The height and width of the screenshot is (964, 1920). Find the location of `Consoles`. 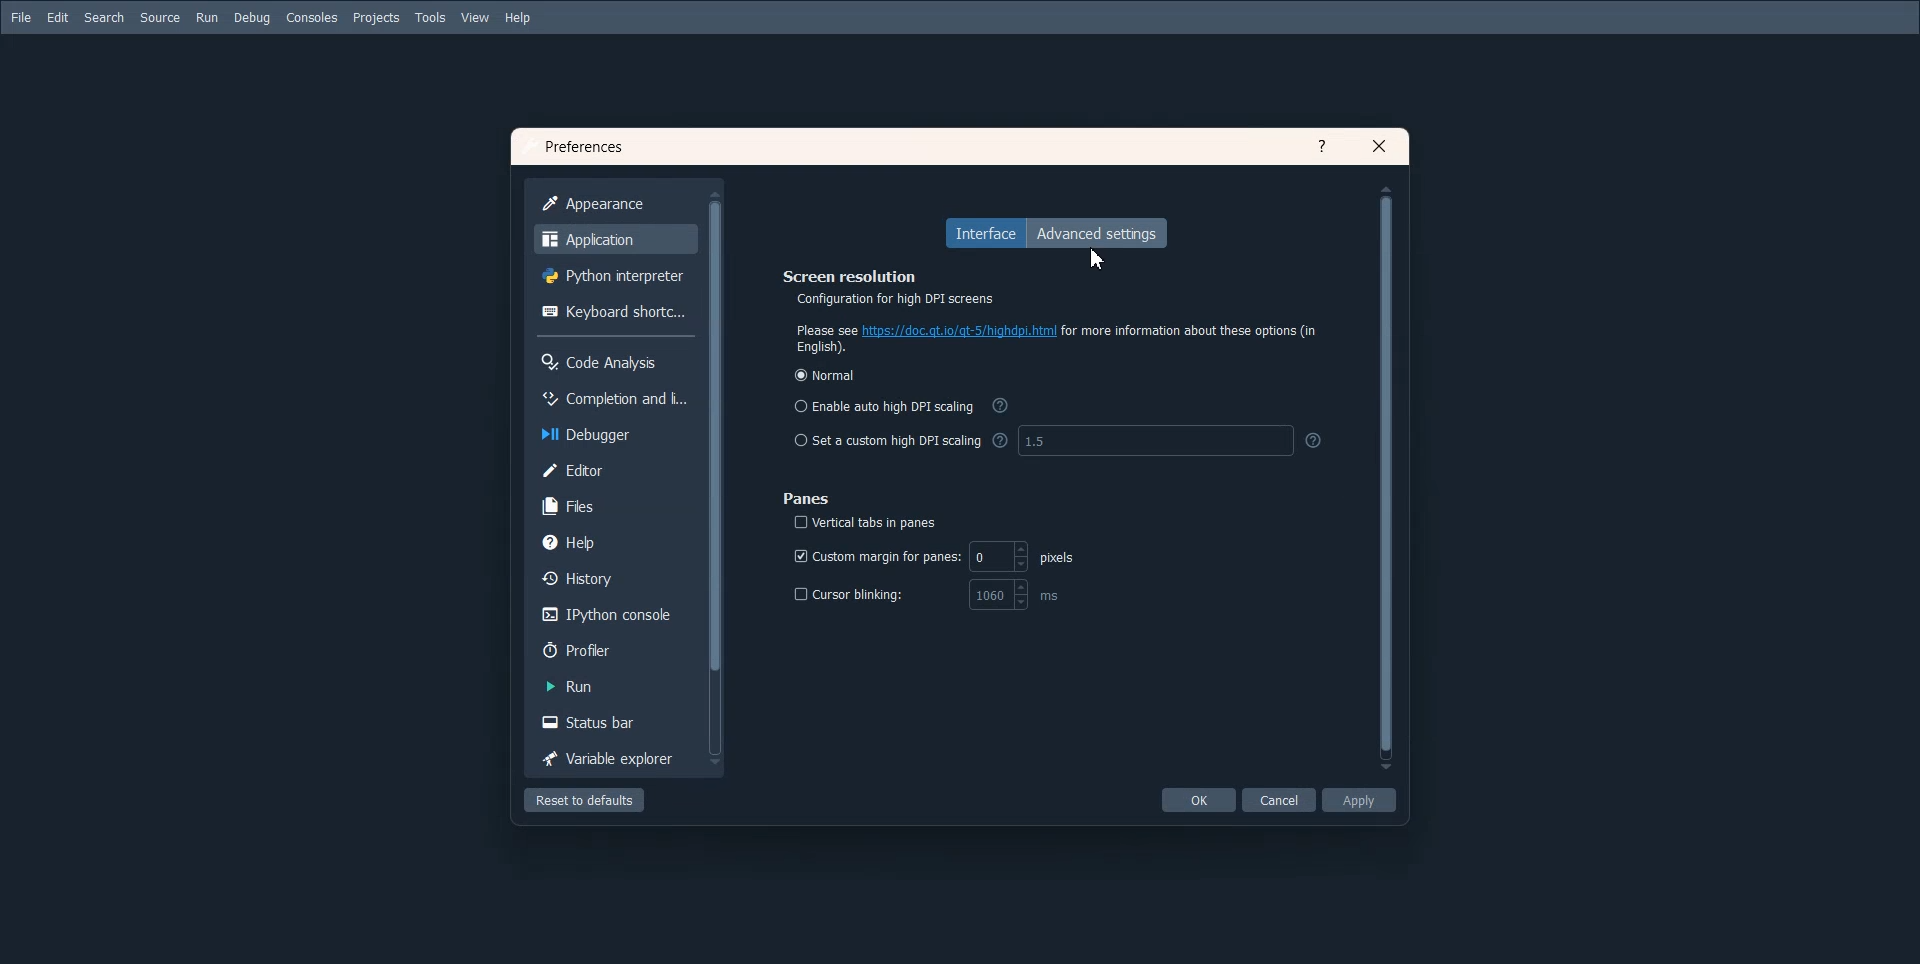

Consoles is located at coordinates (312, 19).